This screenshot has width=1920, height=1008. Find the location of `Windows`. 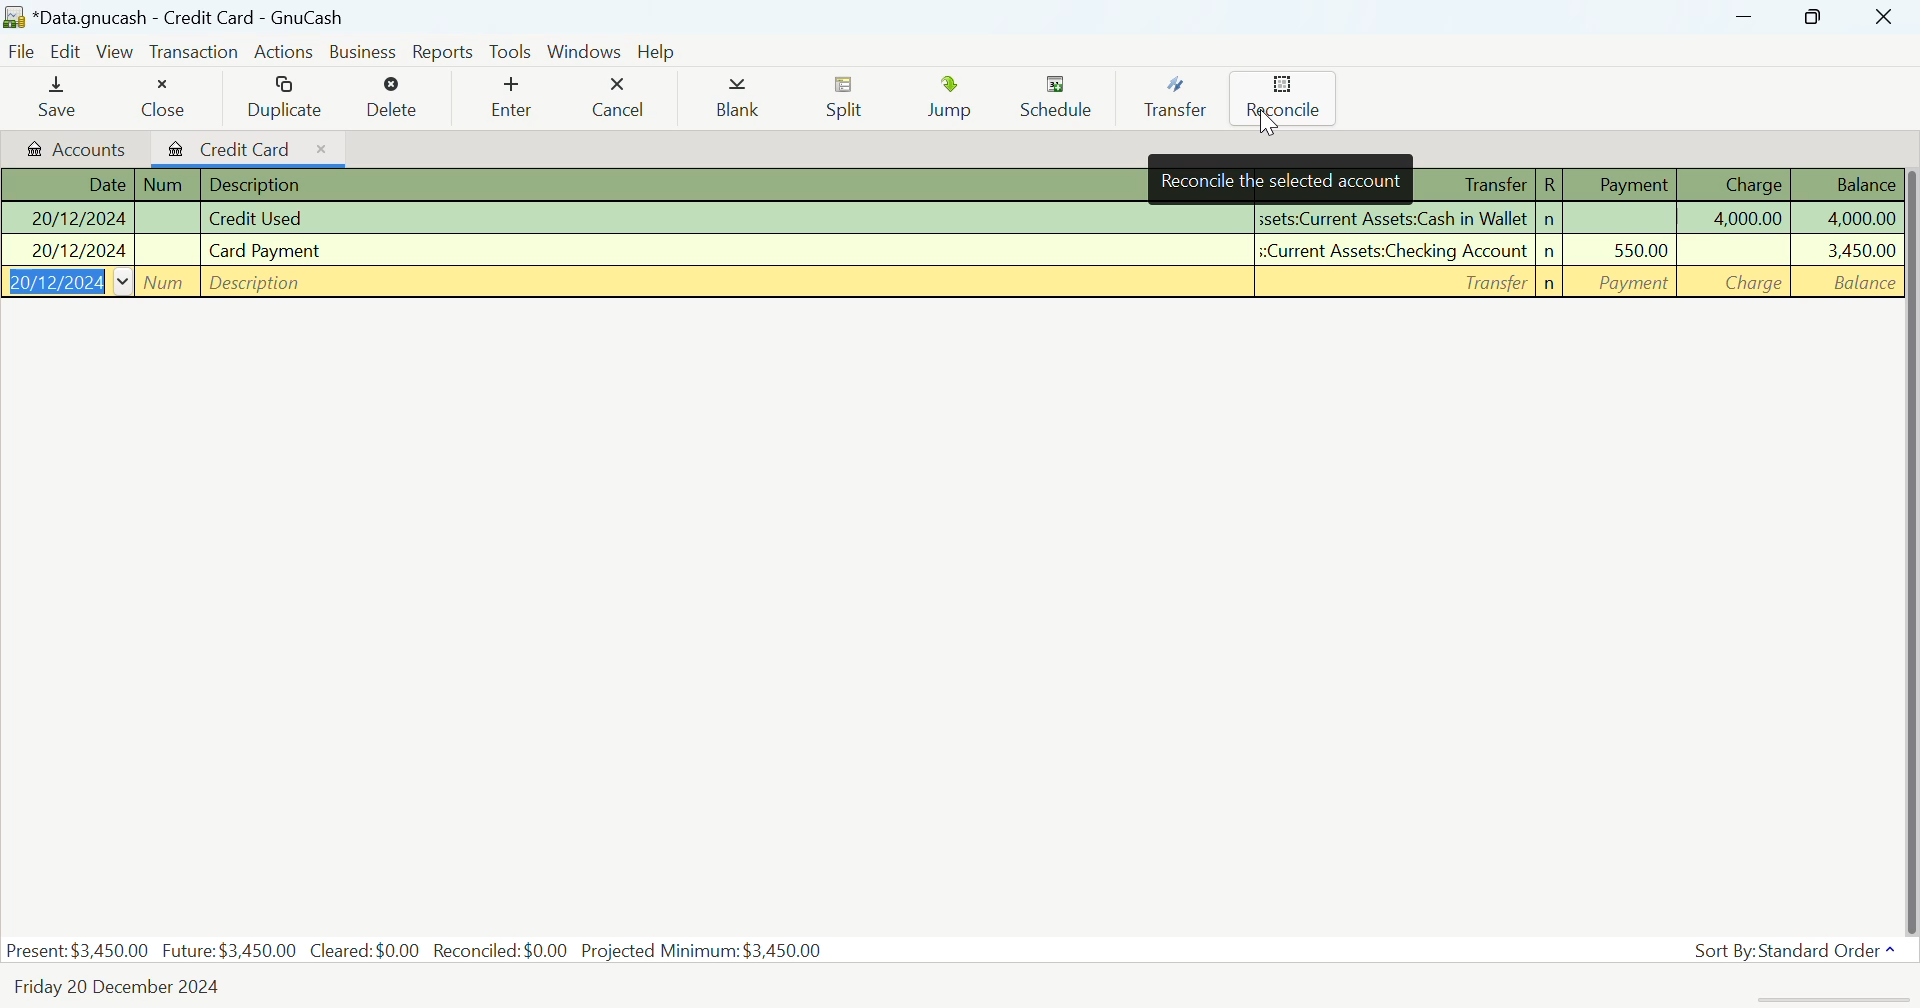

Windows is located at coordinates (584, 50).